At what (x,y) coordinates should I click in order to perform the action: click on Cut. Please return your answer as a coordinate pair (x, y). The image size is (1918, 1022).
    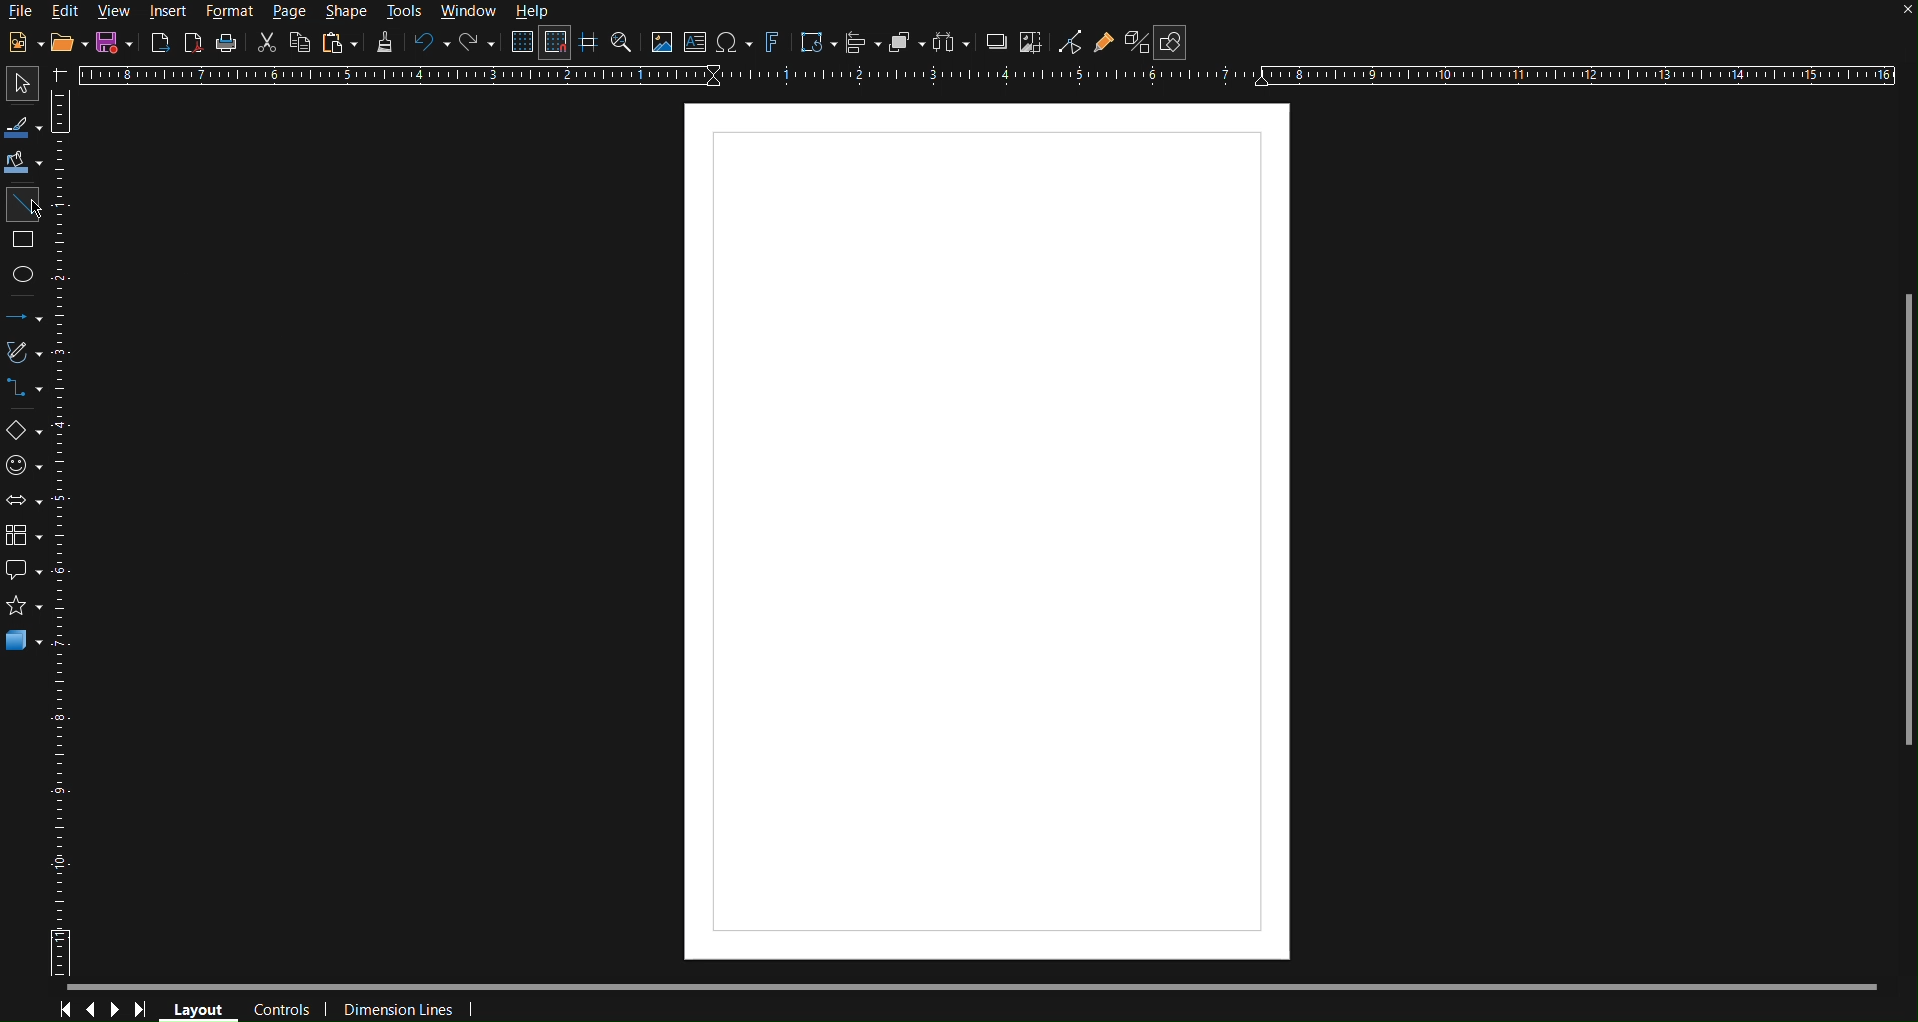
    Looking at the image, I should click on (267, 43).